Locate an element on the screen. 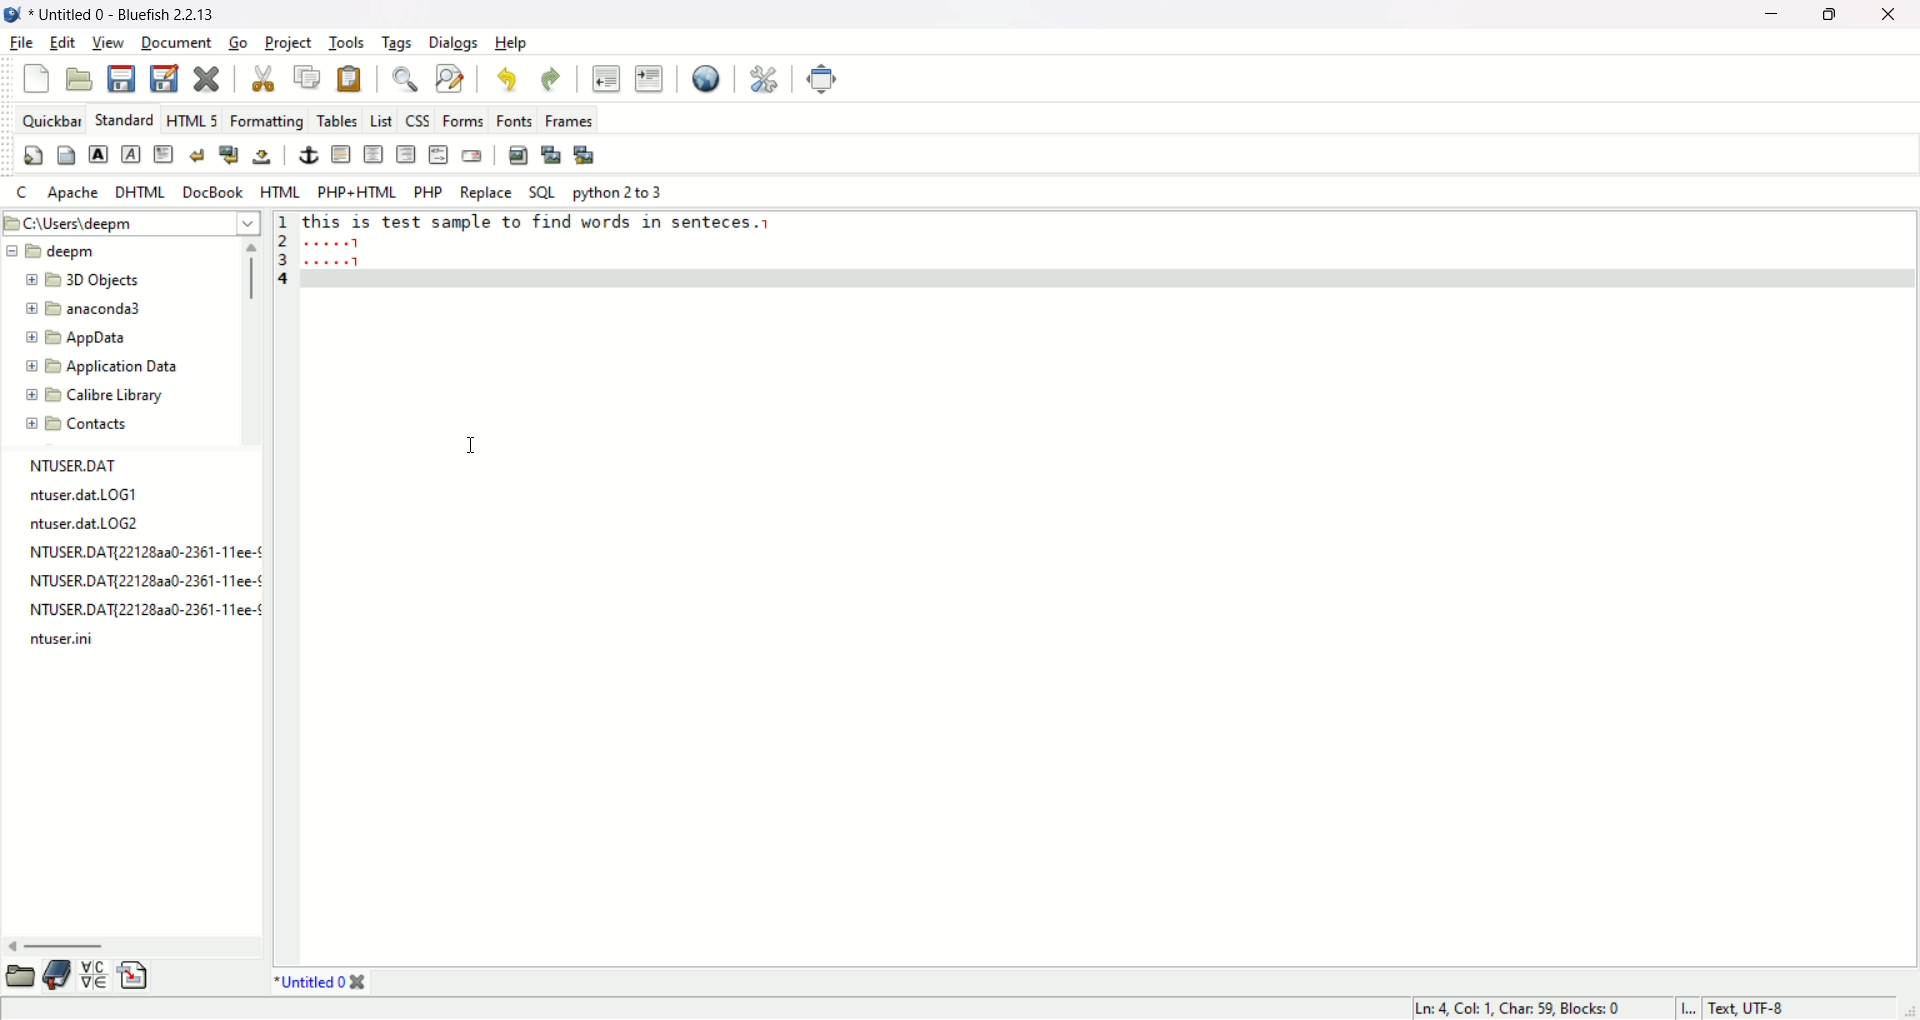  apache is located at coordinates (74, 193).